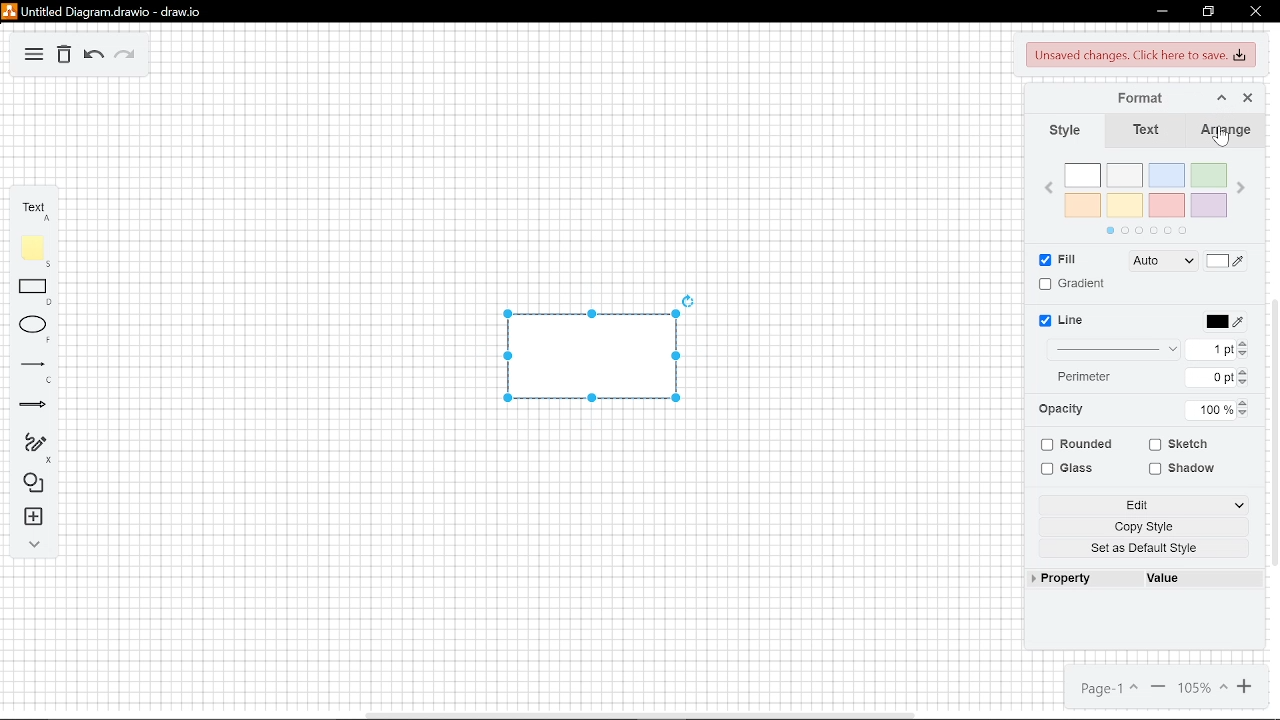 This screenshot has width=1280, height=720. I want to click on insert, so click(34, 517).